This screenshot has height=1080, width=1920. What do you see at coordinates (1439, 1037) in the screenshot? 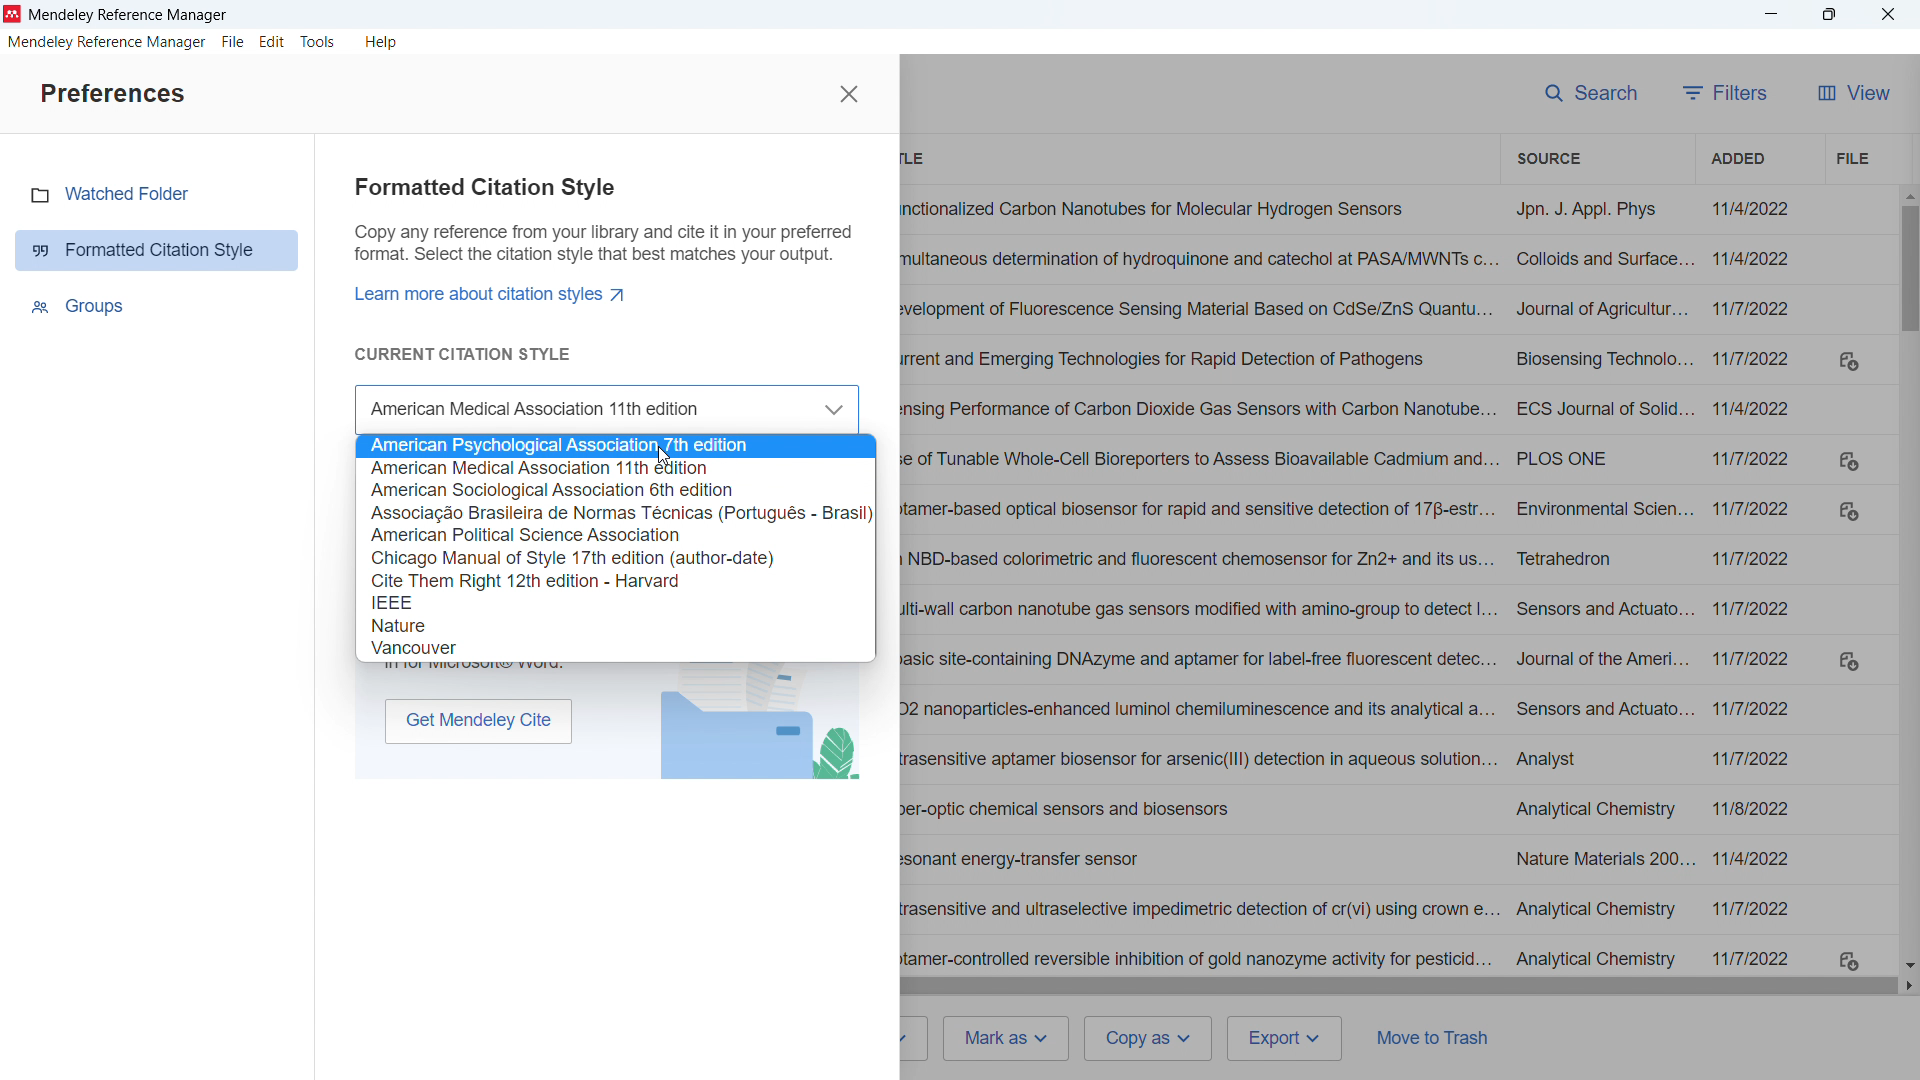
I see `Move to trash ` at bounding box center [1439, 1037].